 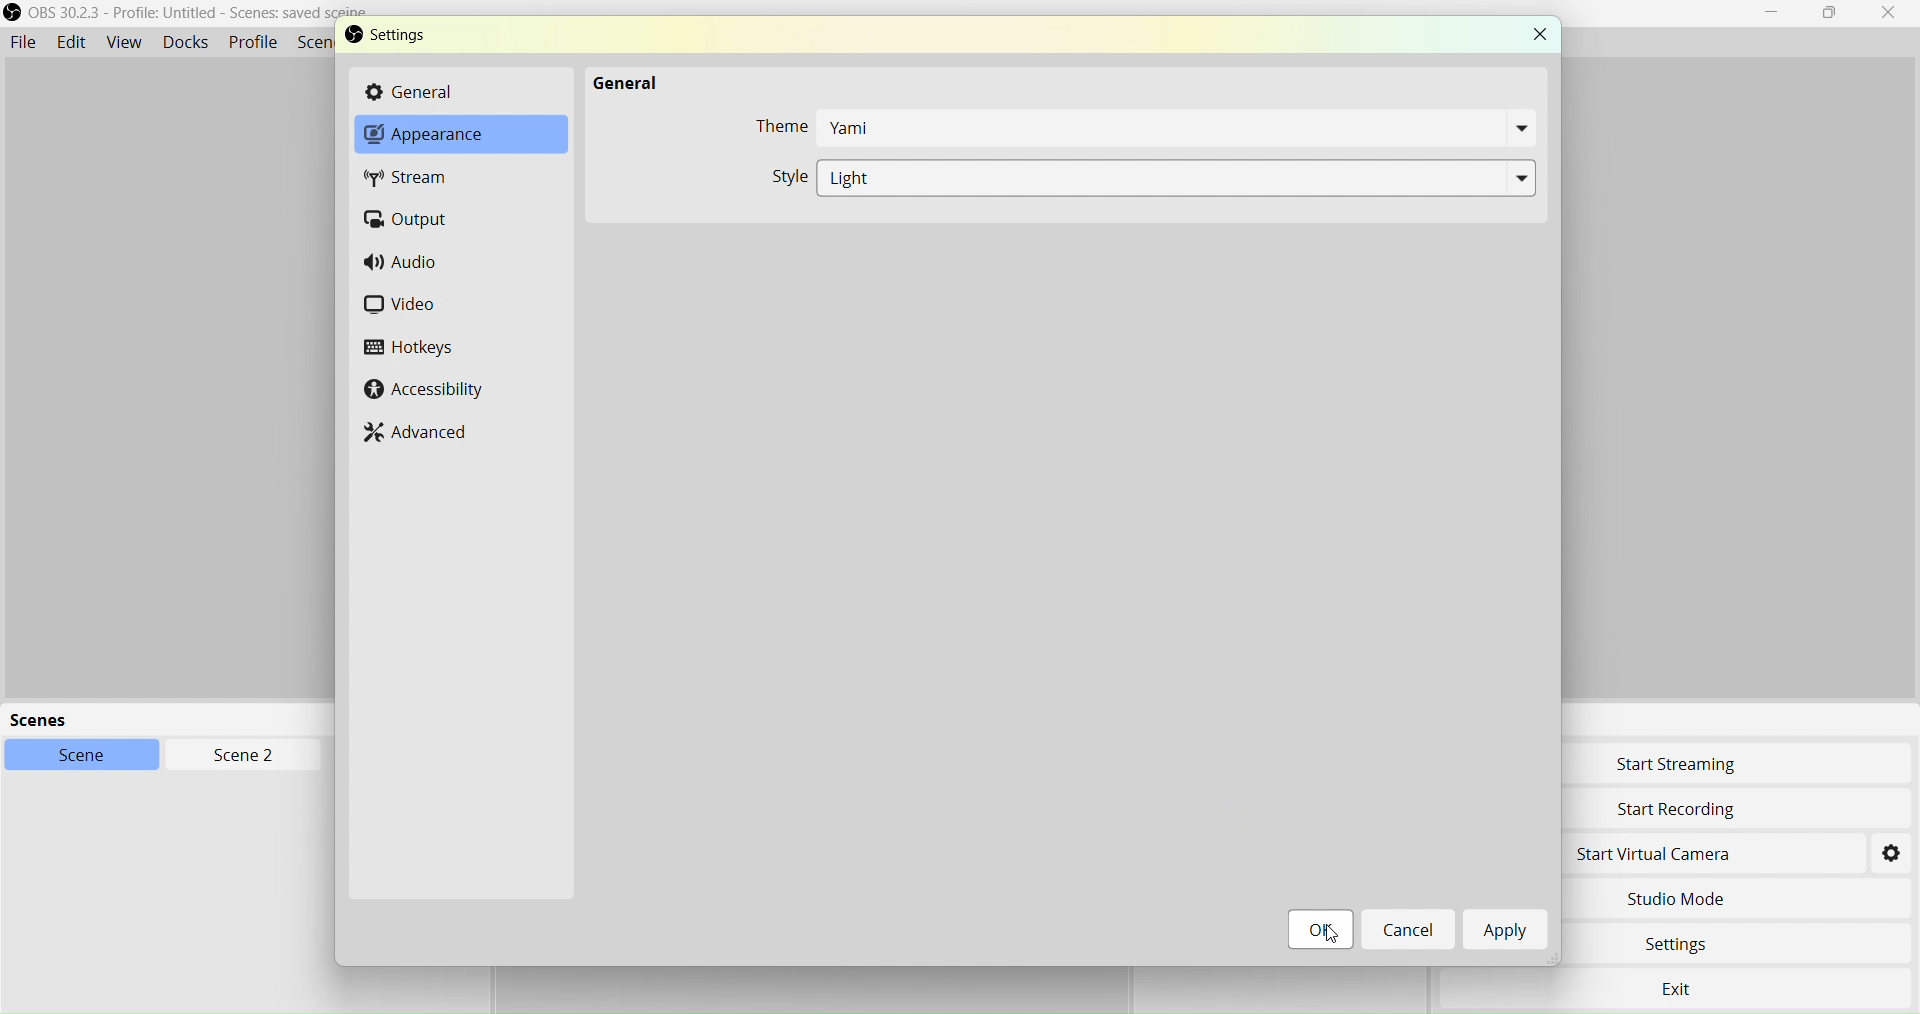 What do you see at coordinates (1319, 928) in the screenshot?
I see `cursor` at bounding box center [1319, 928].